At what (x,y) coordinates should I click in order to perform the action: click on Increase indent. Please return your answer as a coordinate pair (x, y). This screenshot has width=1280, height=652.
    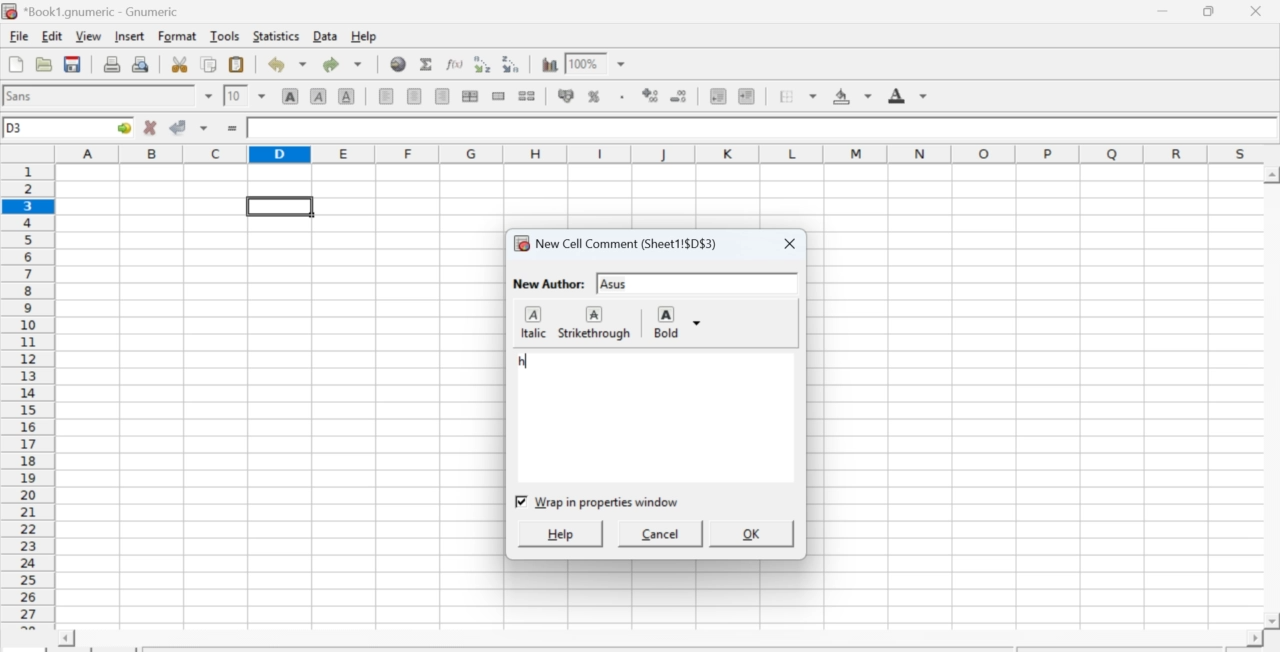
    Looking at the image, I should click on (751, 96).